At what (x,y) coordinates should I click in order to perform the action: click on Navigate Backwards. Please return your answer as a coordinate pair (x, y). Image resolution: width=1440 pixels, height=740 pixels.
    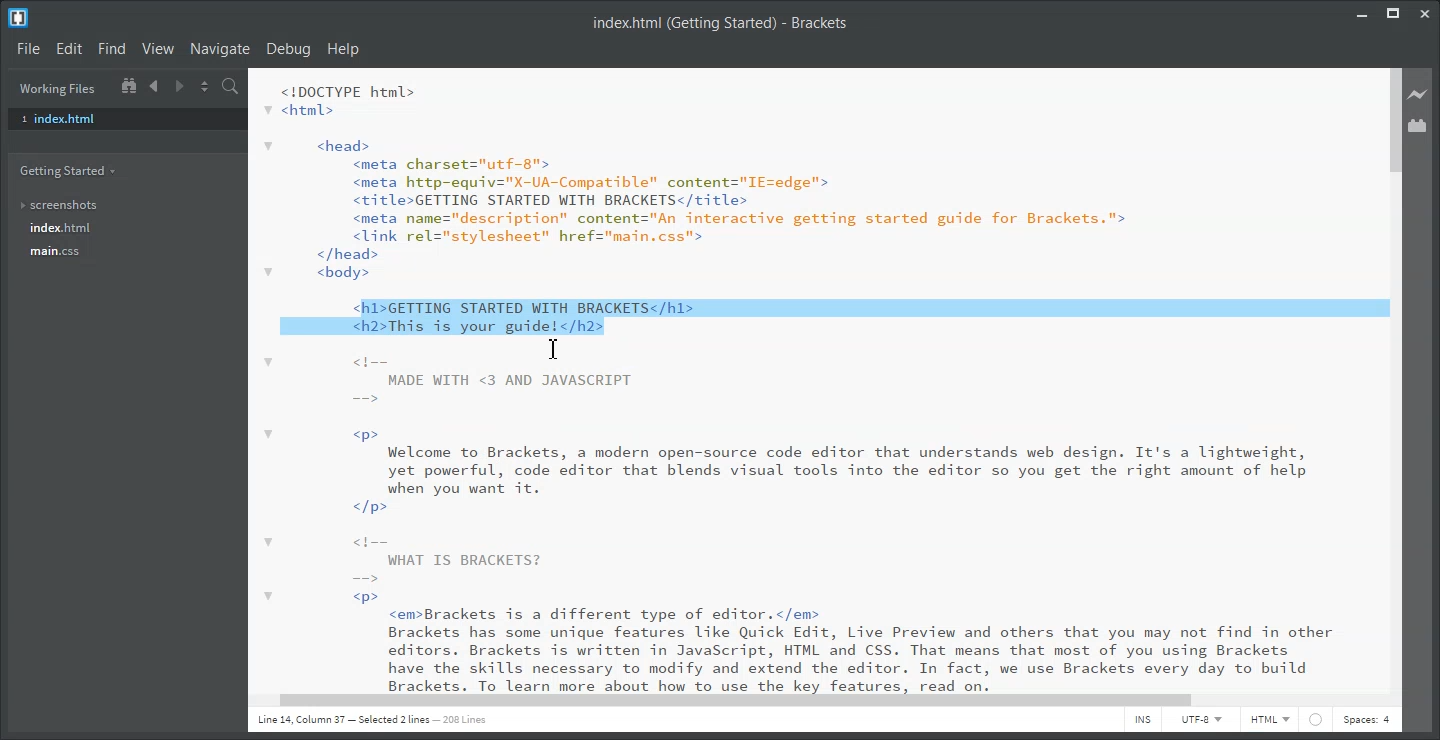
    Looking at the image, I should click on (155, 86).